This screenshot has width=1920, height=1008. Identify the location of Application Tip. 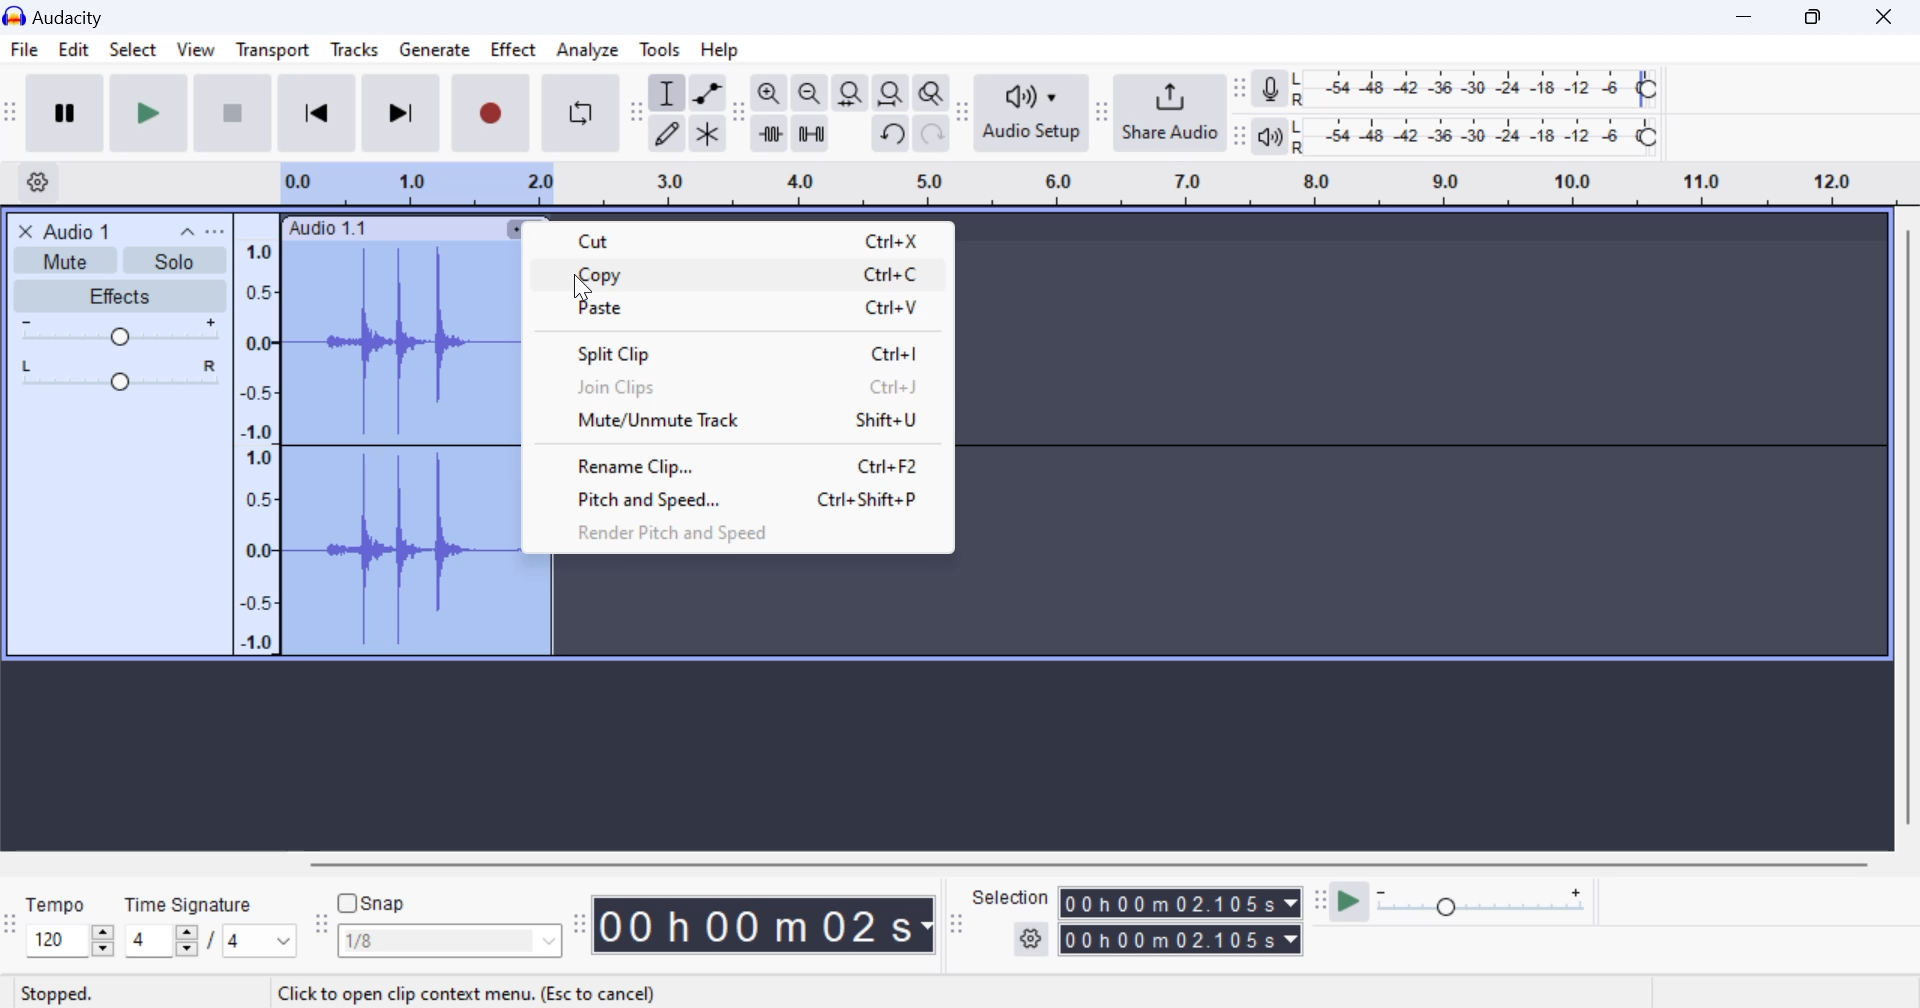
(469, 992).